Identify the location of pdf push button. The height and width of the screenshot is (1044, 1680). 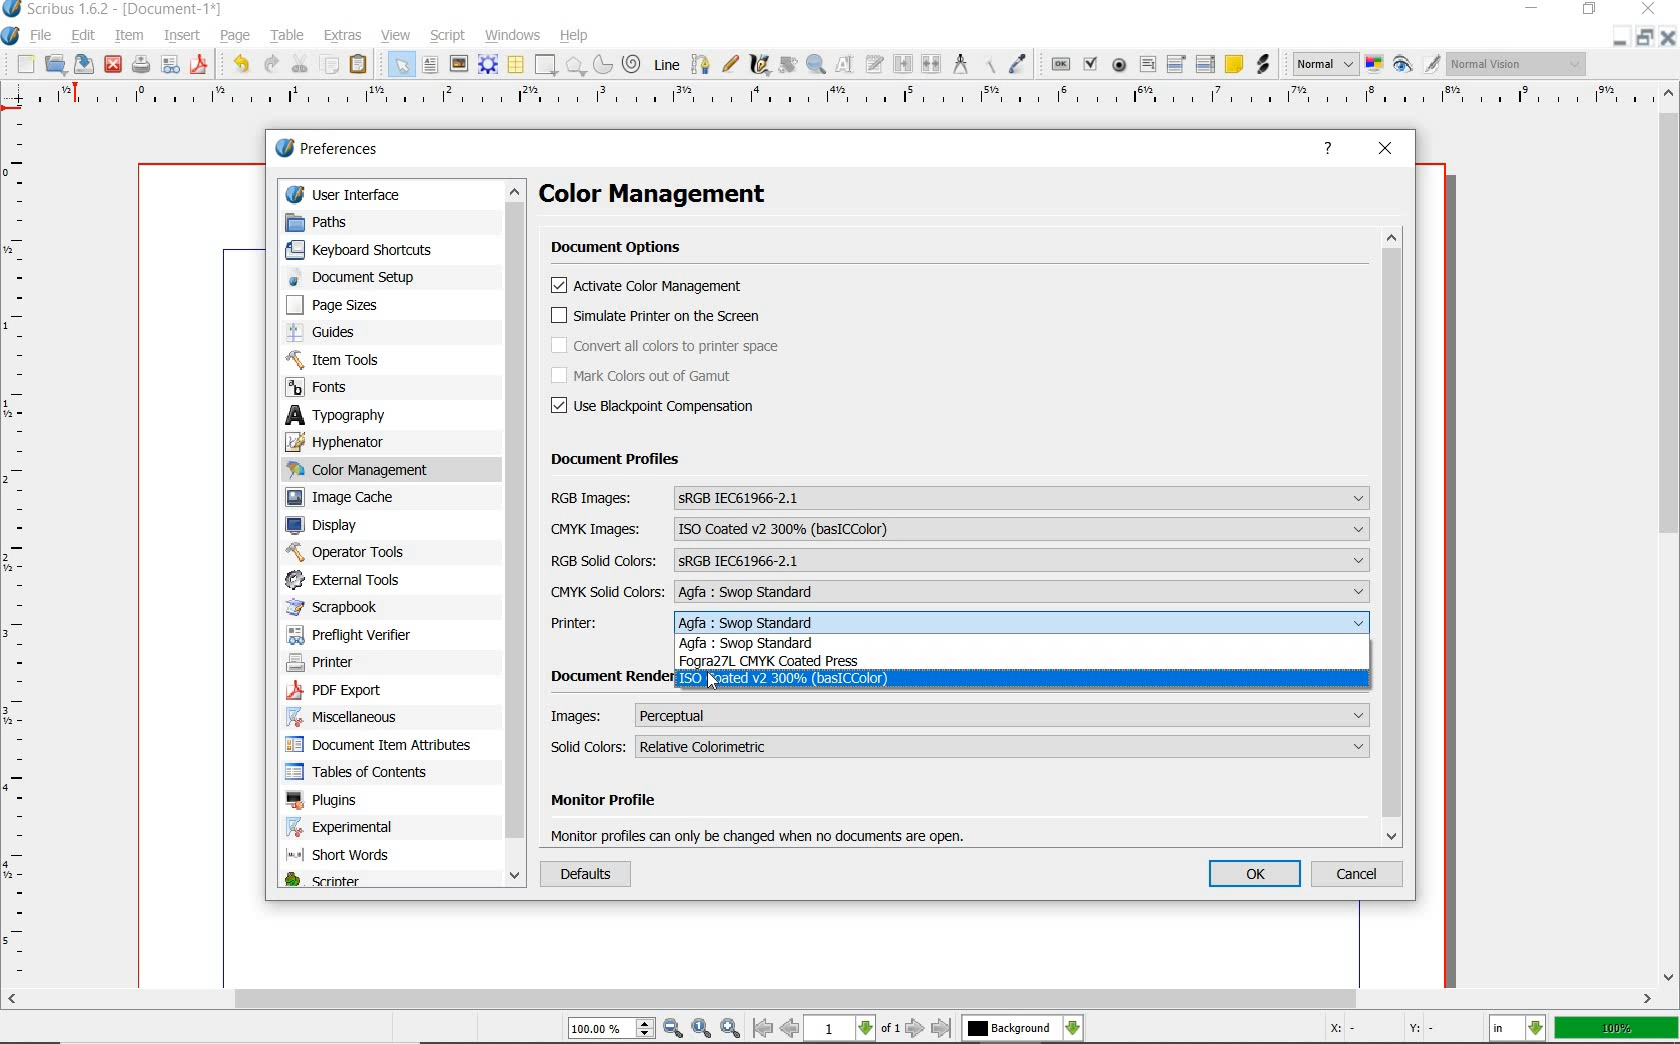
(1059, 64).